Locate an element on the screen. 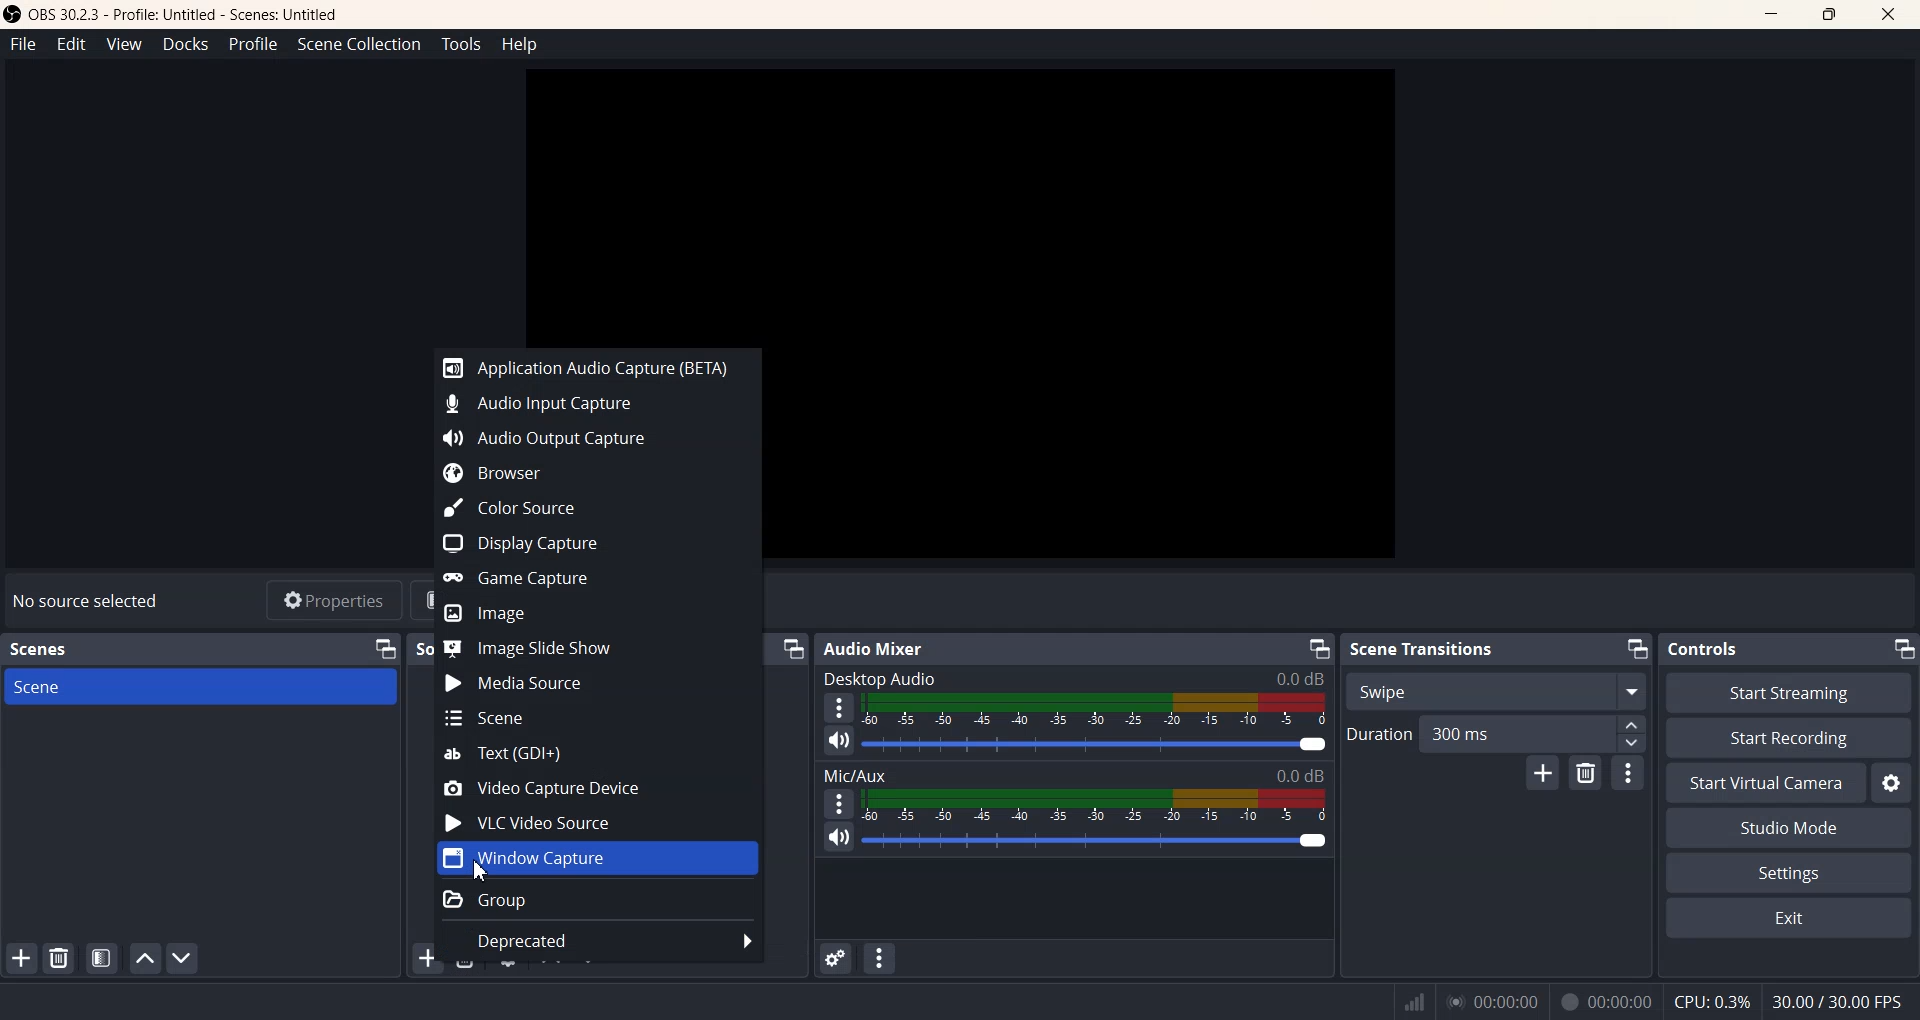 This screenshot has height=1020, width=1920. Game Capture is located at coordinates (591, 575).